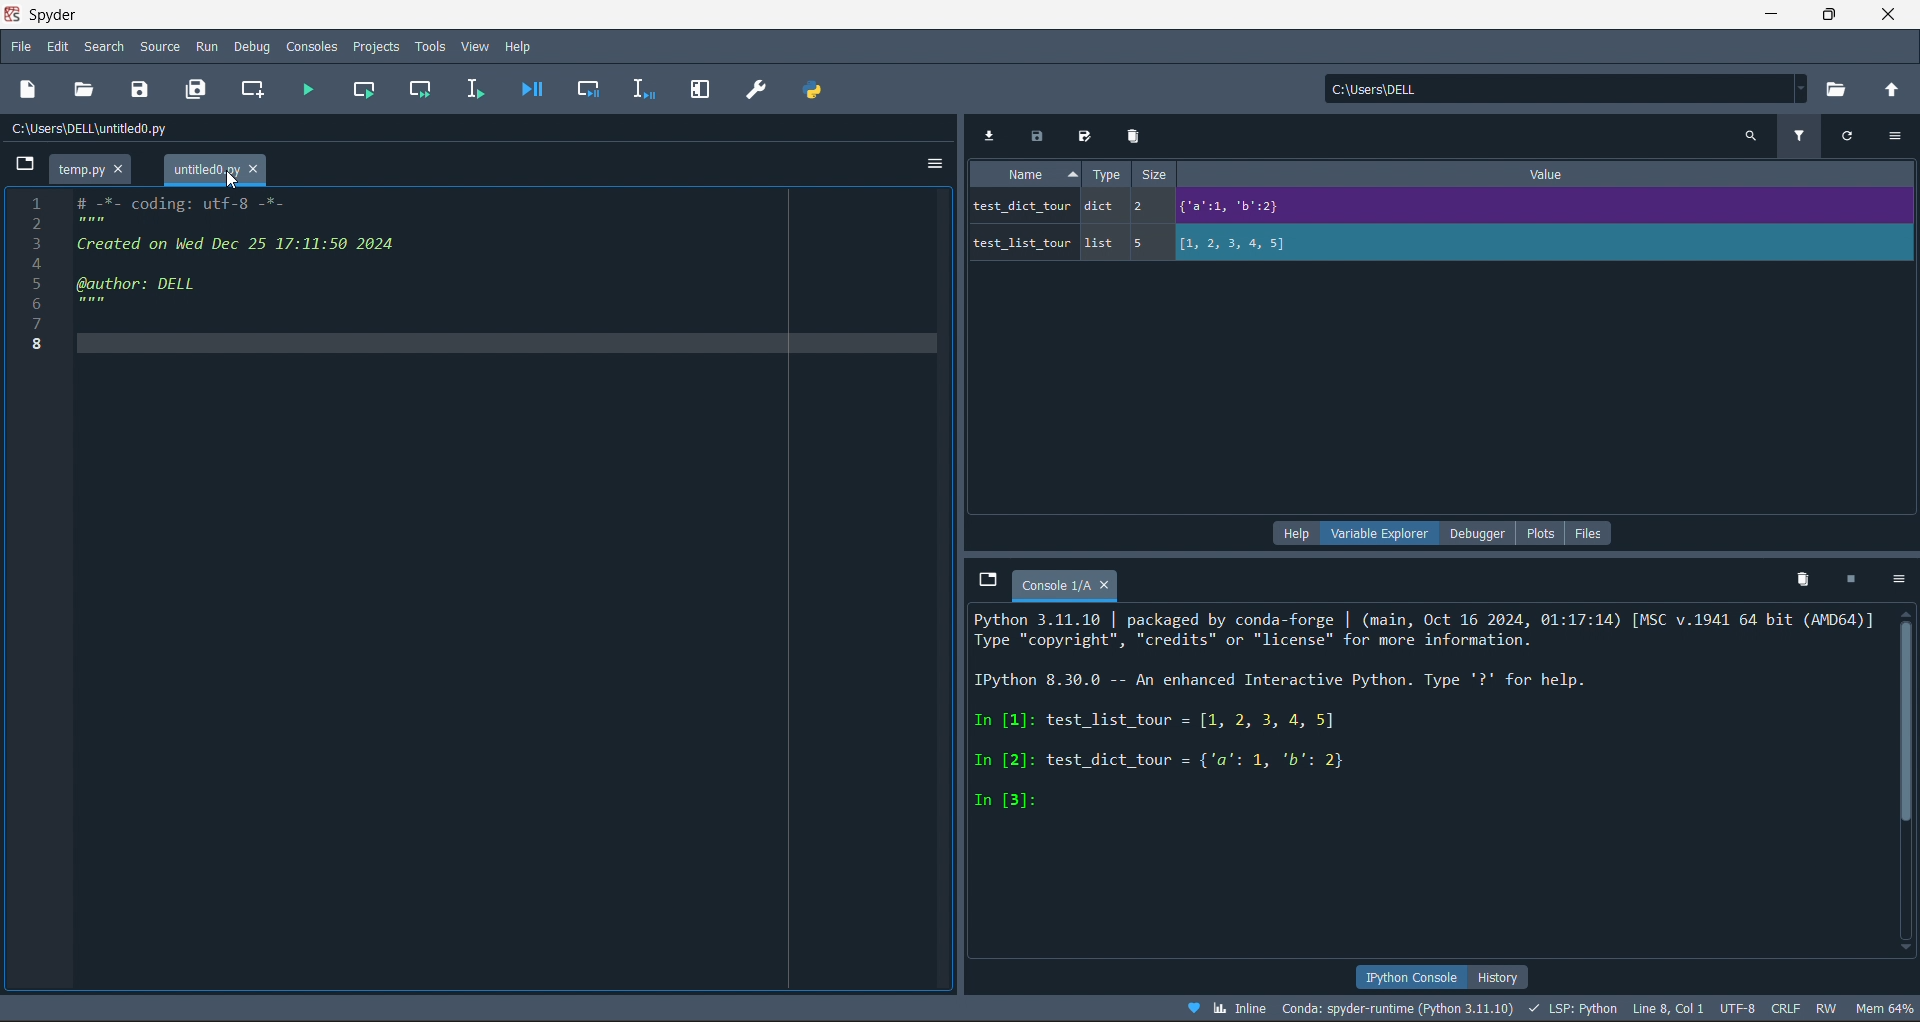 This screenshot has width=1920, height=1022. I want to click on cursor, so click(237, 180).